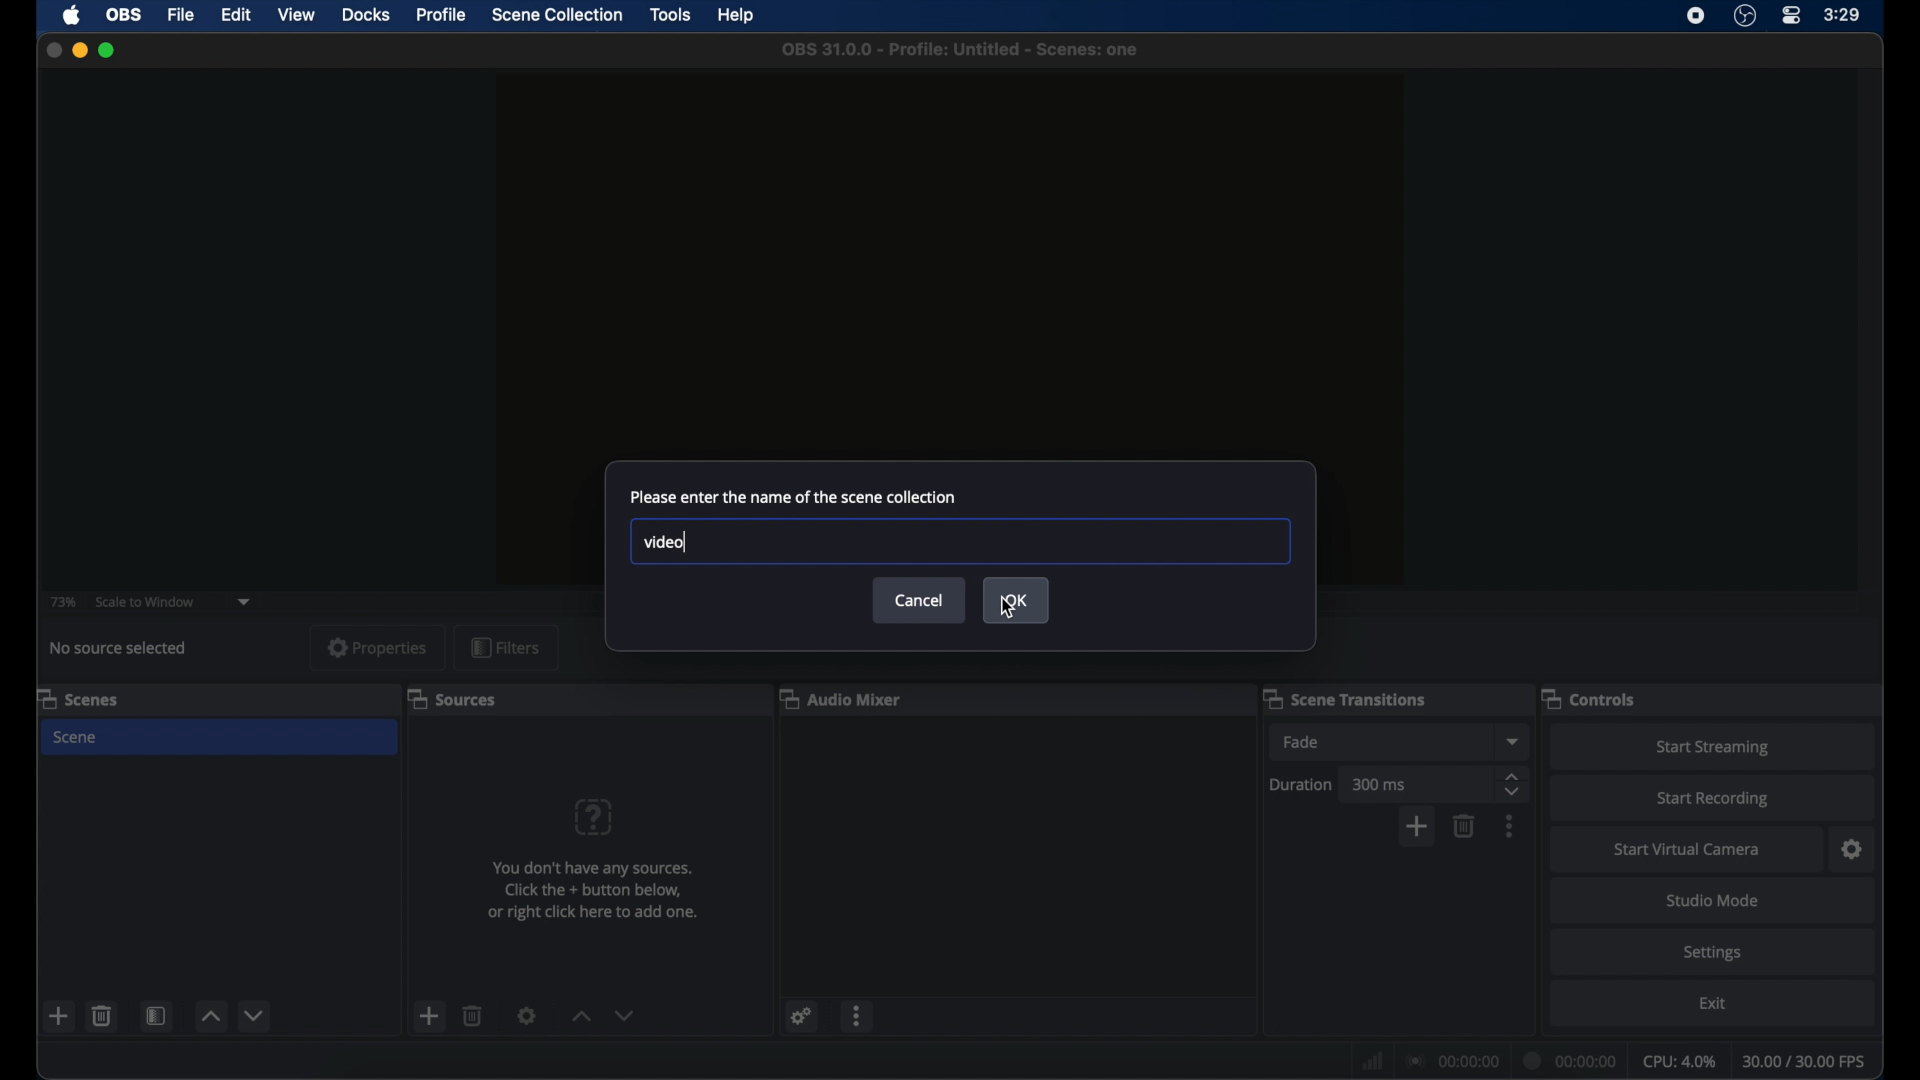 The width and height of the screenshot is (1920, 1080). I want to click on add, so click(428, 1015).